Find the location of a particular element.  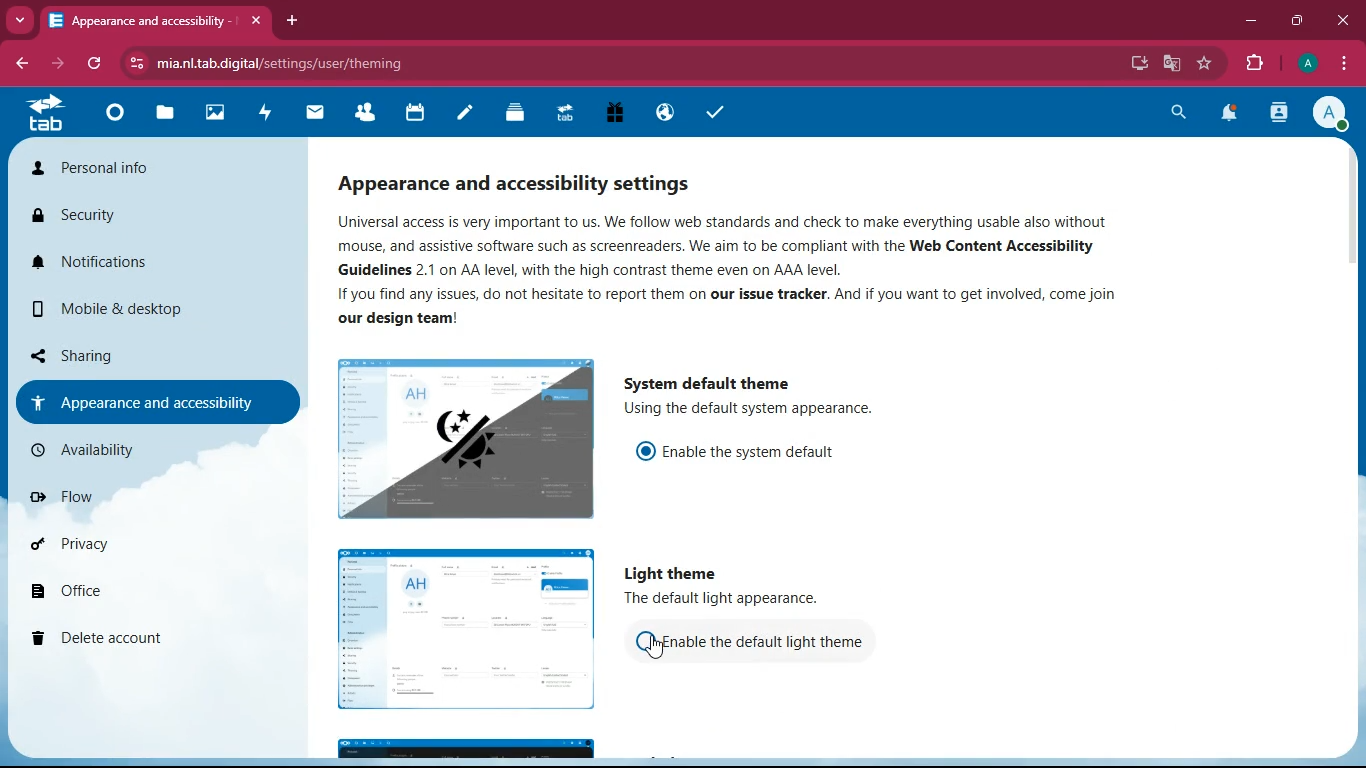

minimize is located at coordinates (1251, 21).